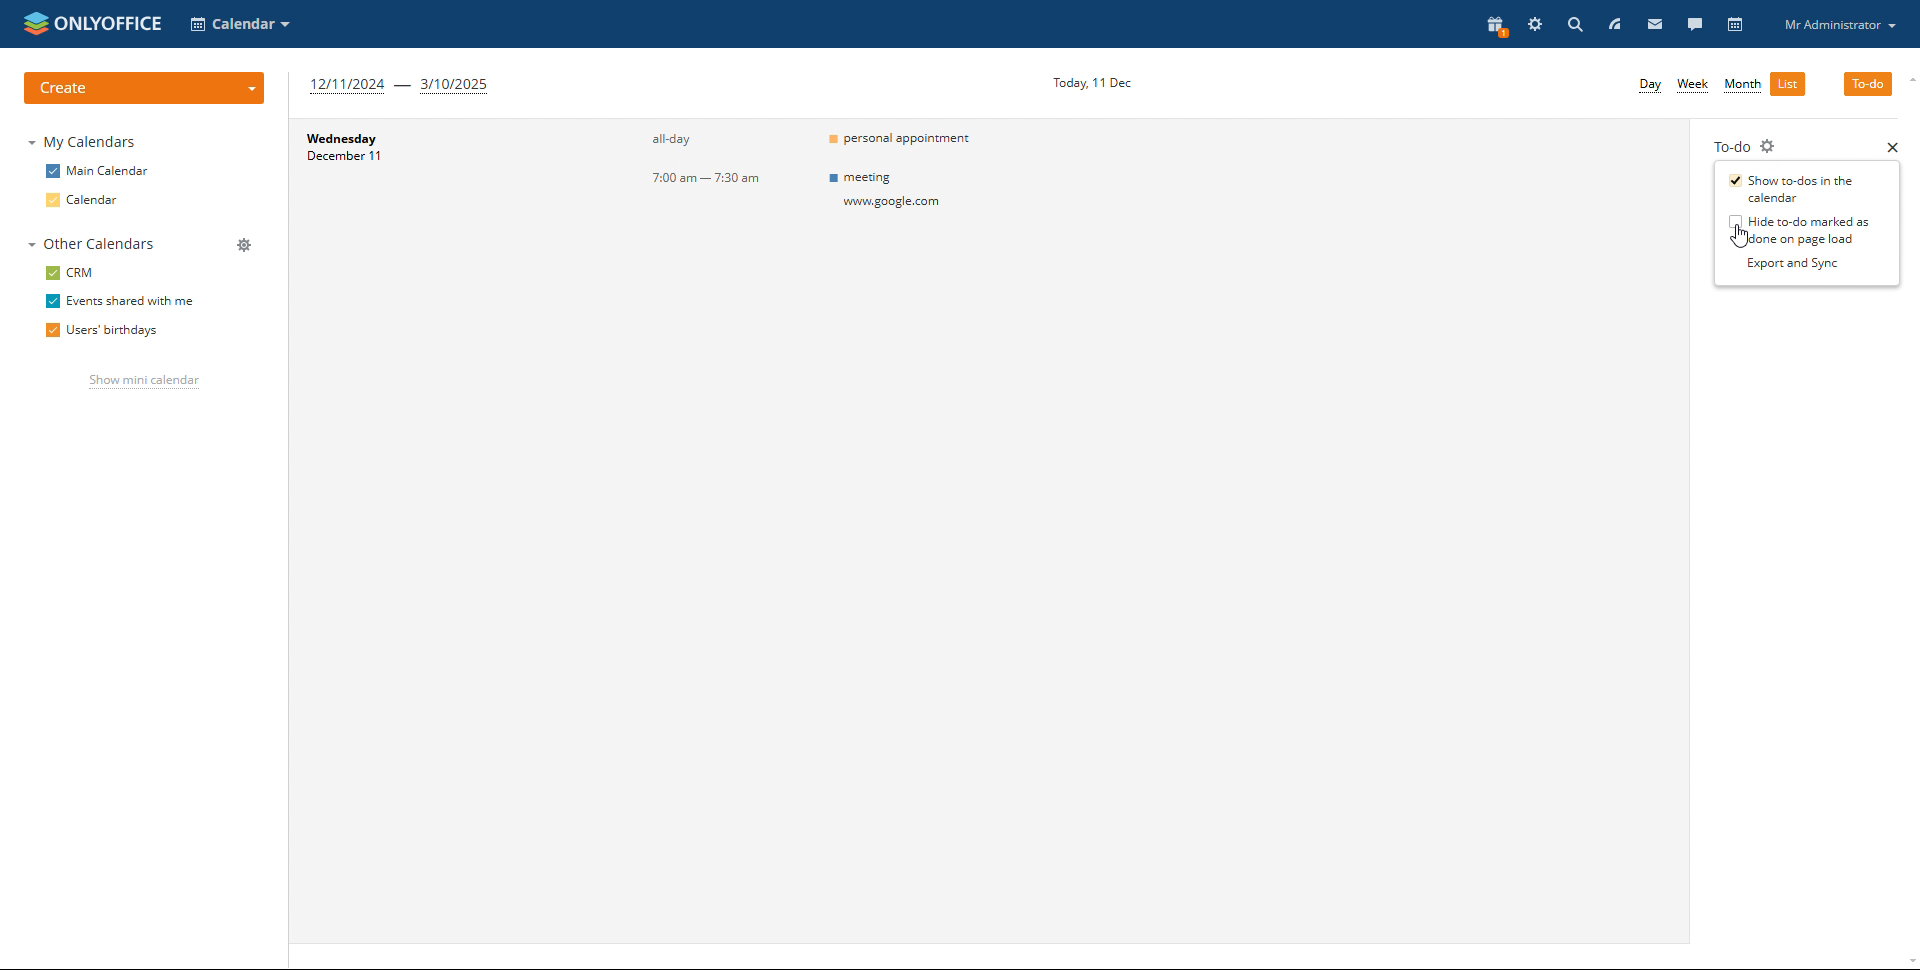 The image size is (1920, 970). I want to click on users' birthdays, so click(101, 330).